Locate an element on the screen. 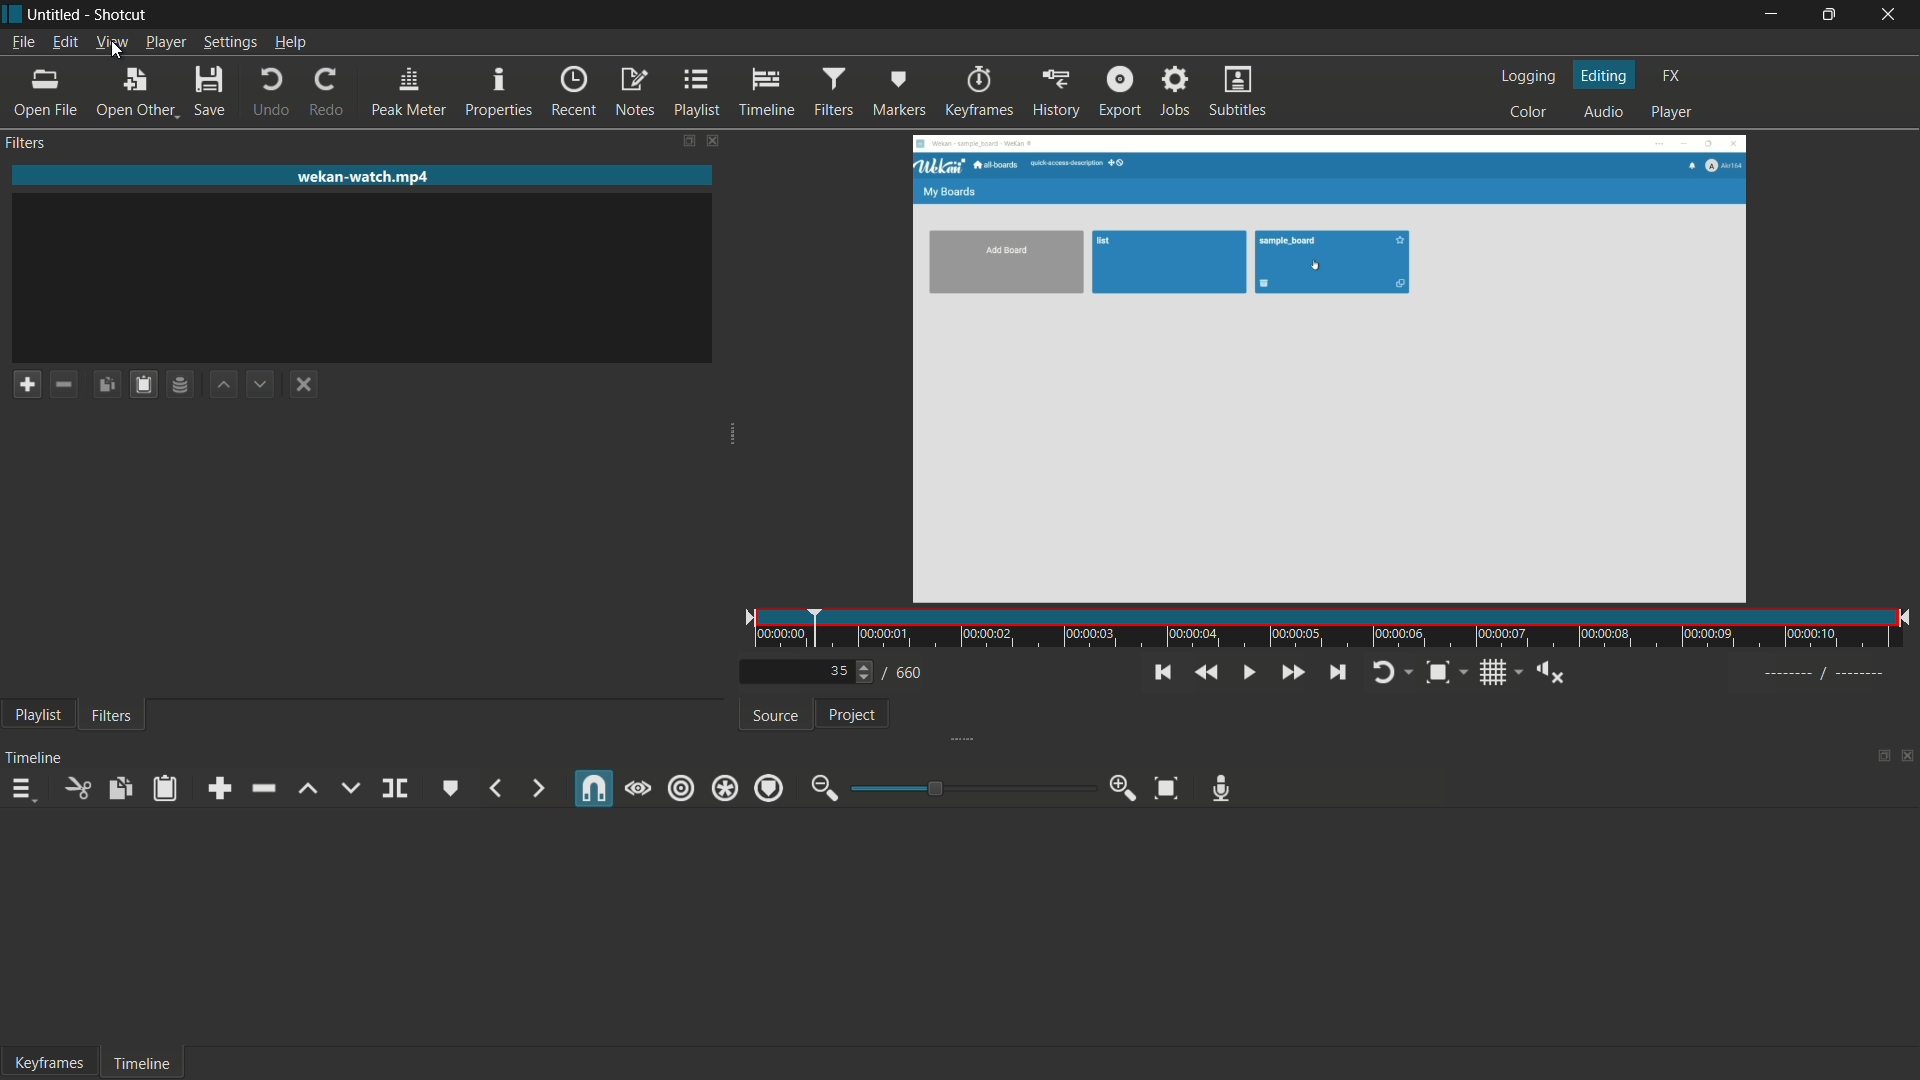  ripple is located at coordinates (682, 788).